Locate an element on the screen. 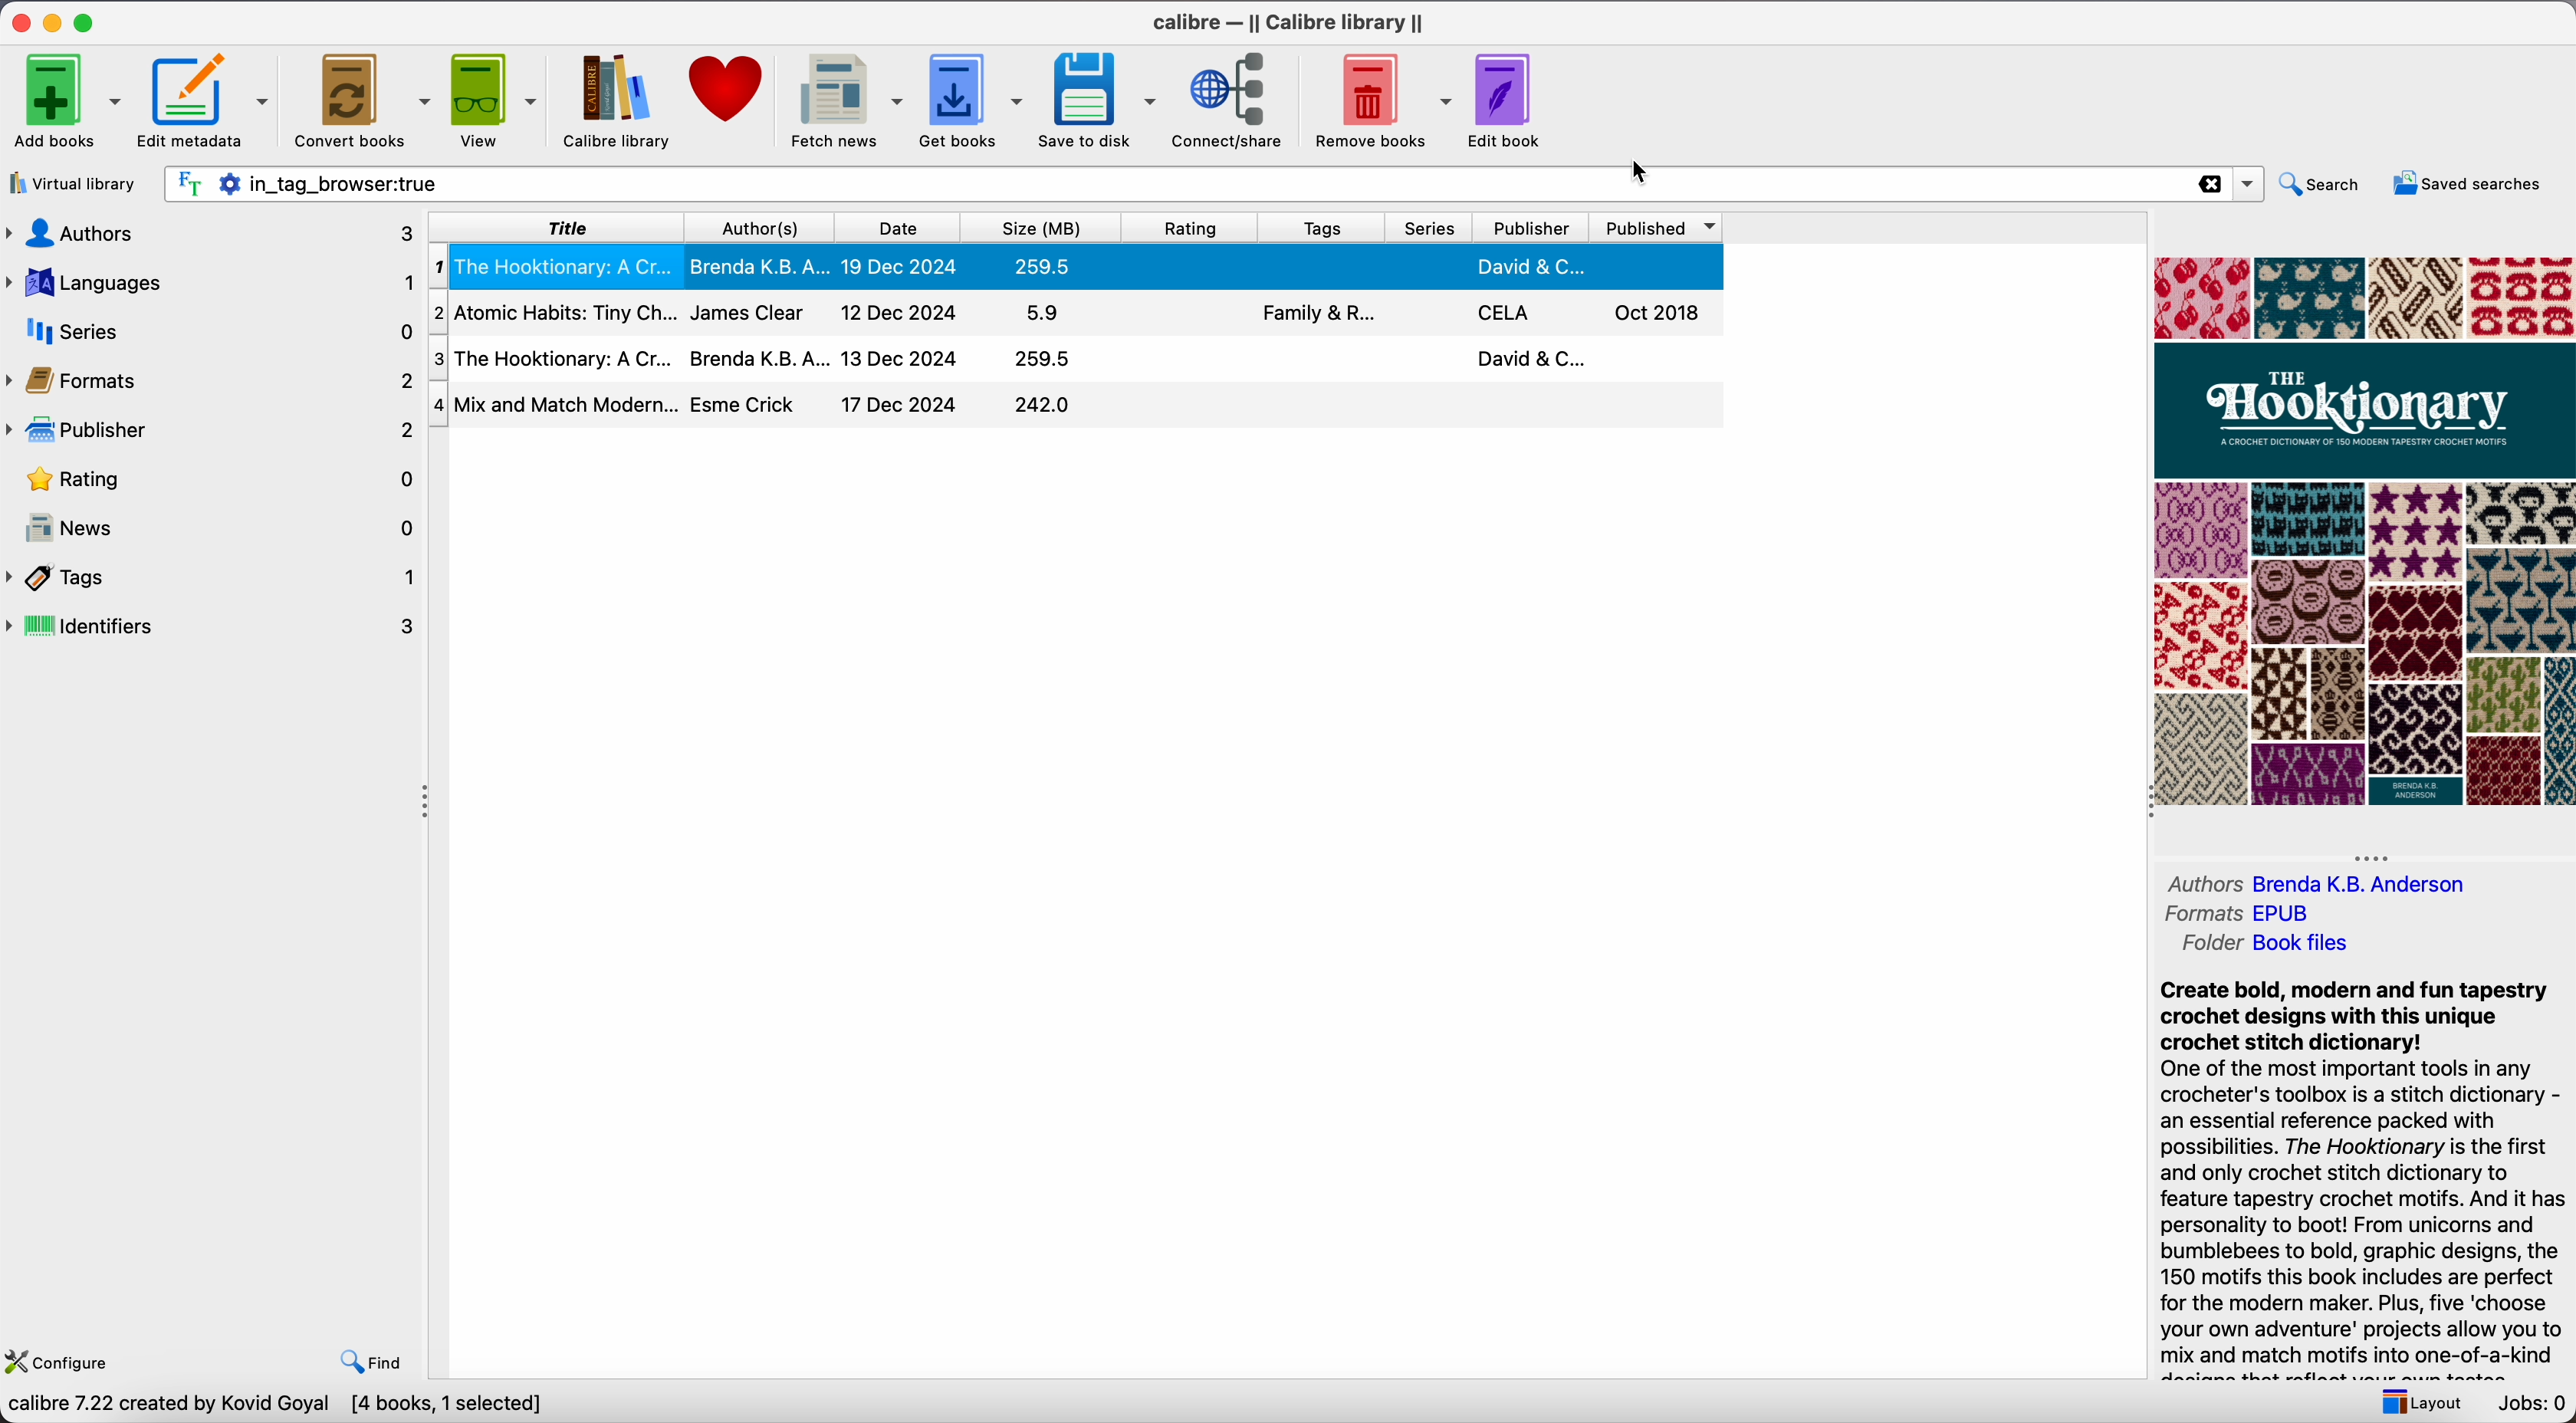 The width and height of the screenshot is (2576, 1423). James Clear is located at coordinates (745, 310).